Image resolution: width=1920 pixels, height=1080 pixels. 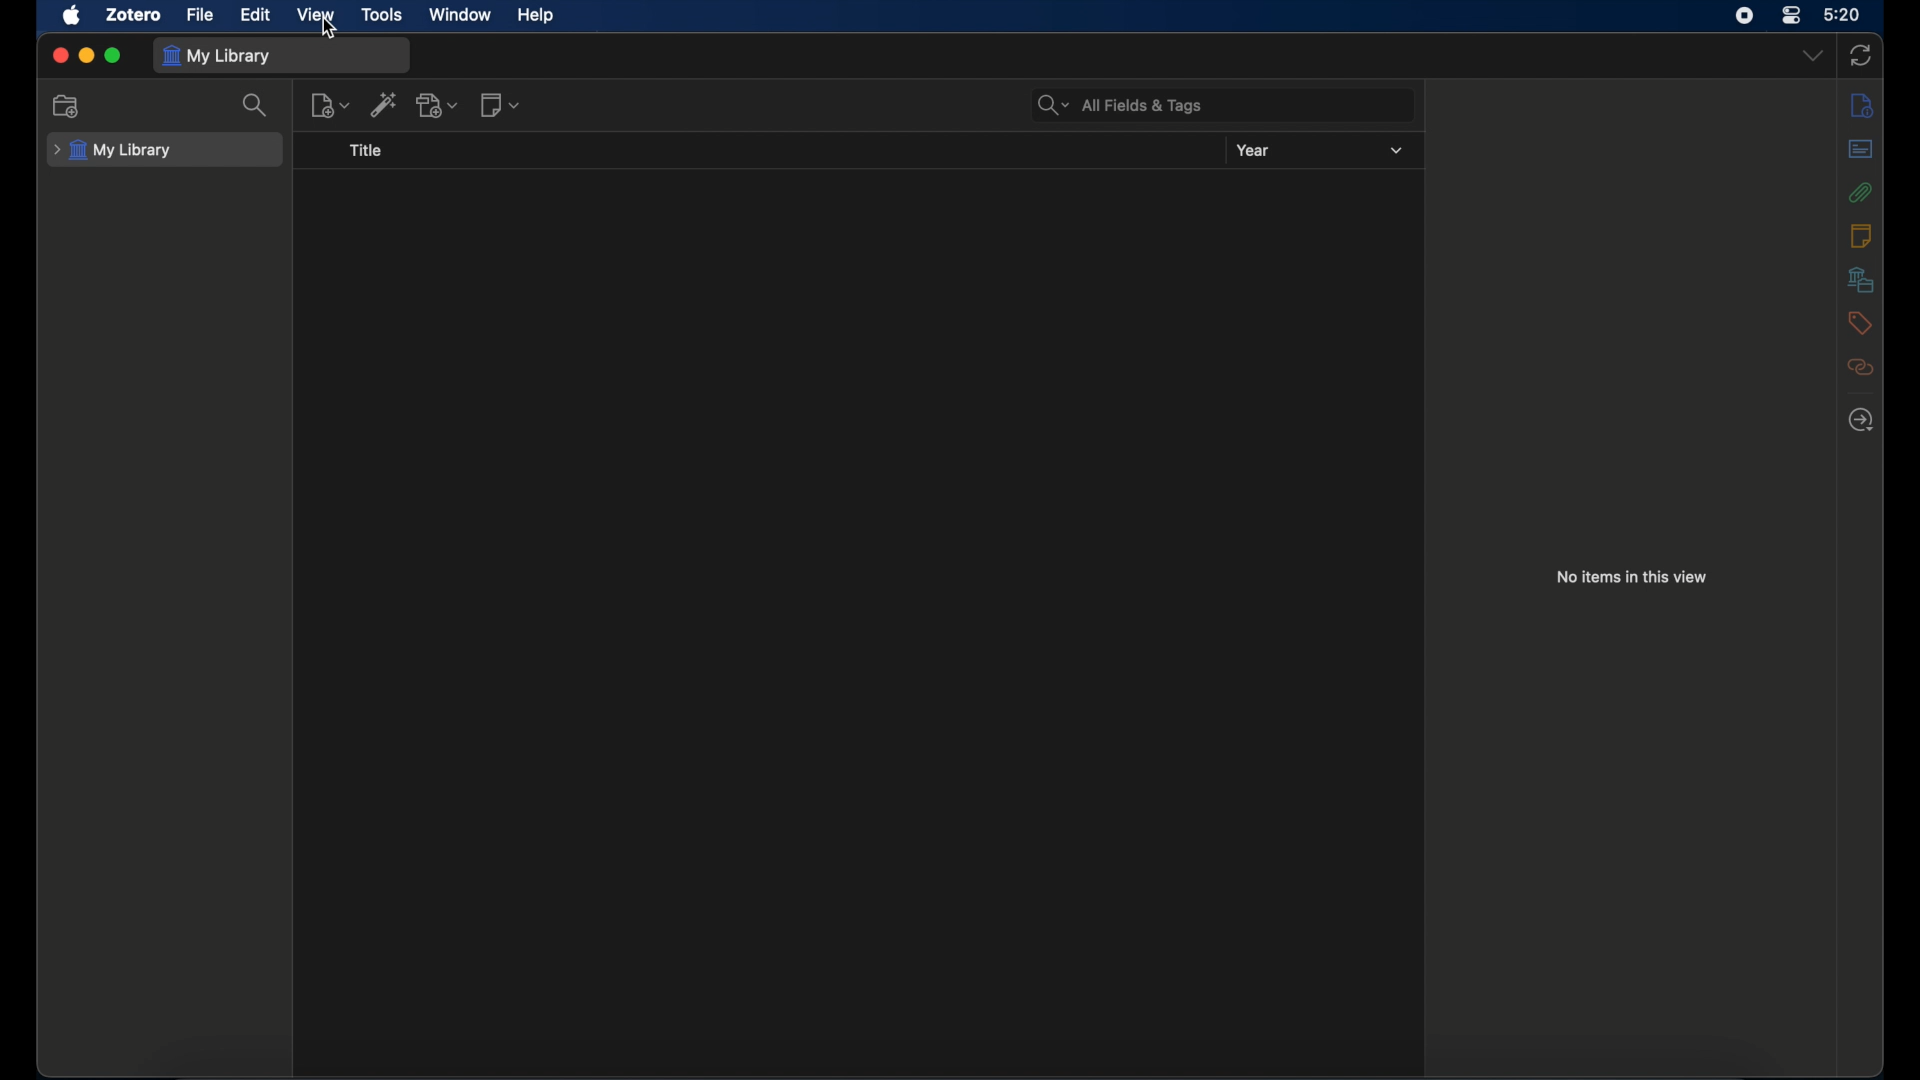 What do you see at coordinates (200, 15) in the screenshot?
I see `file` at bounding box center [200, 15].